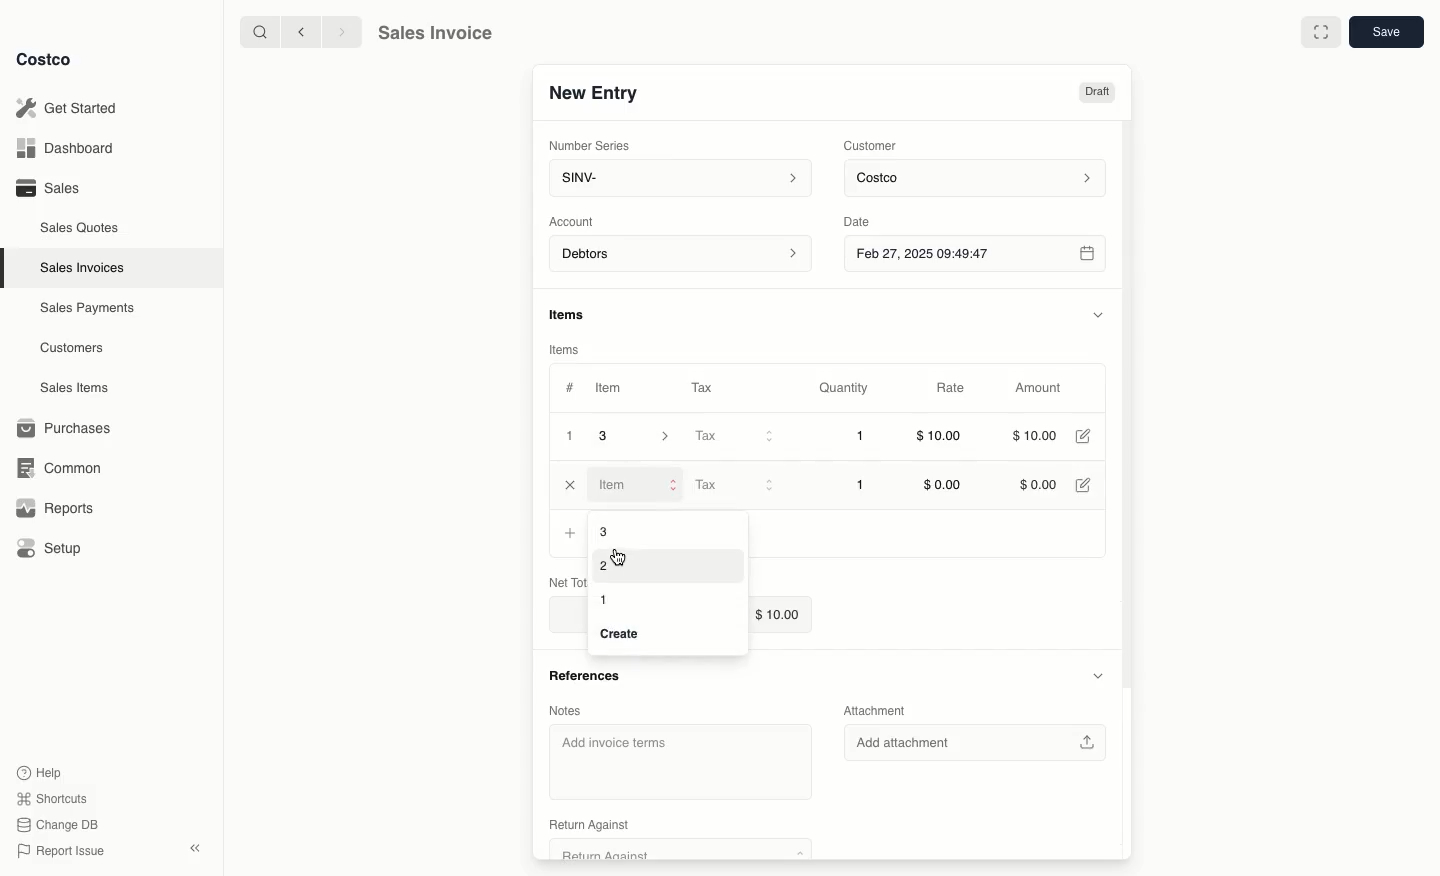  I want to click on Sales, so click(46, 187).